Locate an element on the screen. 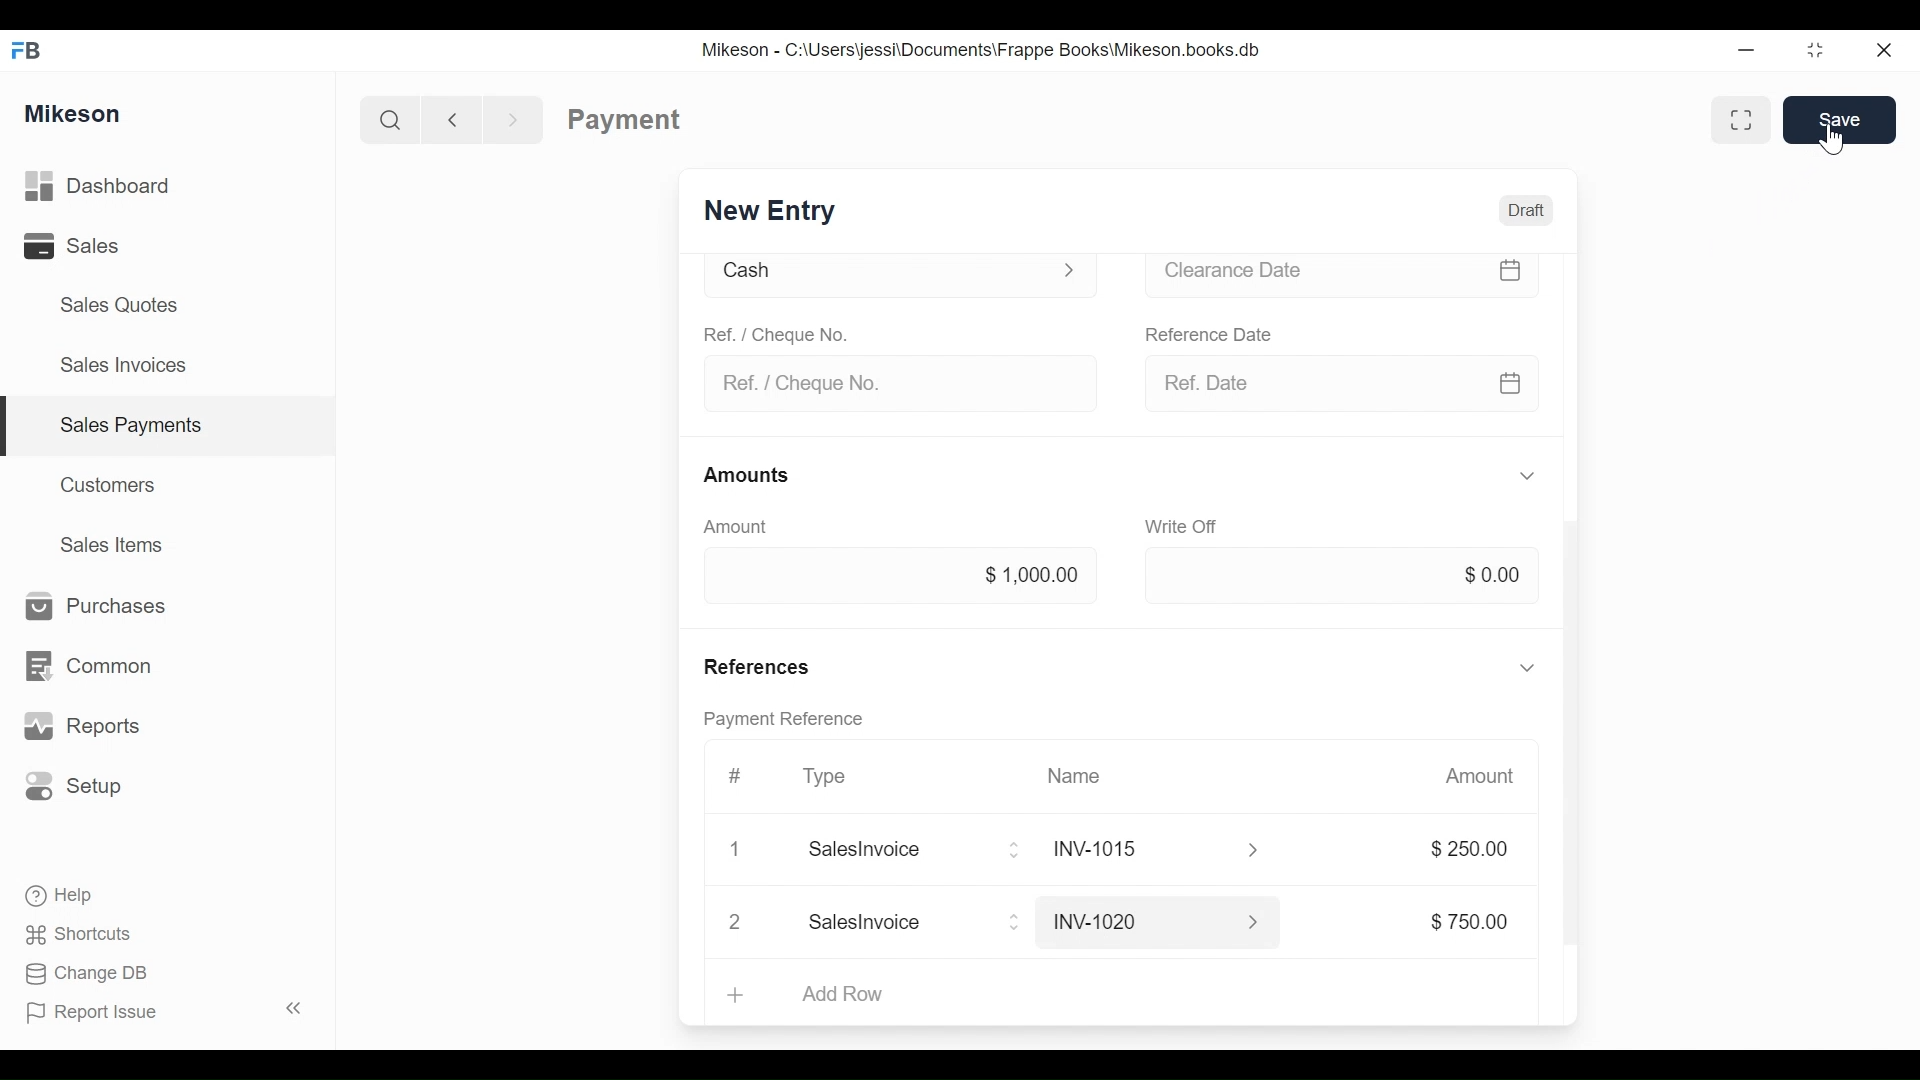  $1000.00 is located at coordinates (1037, 577).